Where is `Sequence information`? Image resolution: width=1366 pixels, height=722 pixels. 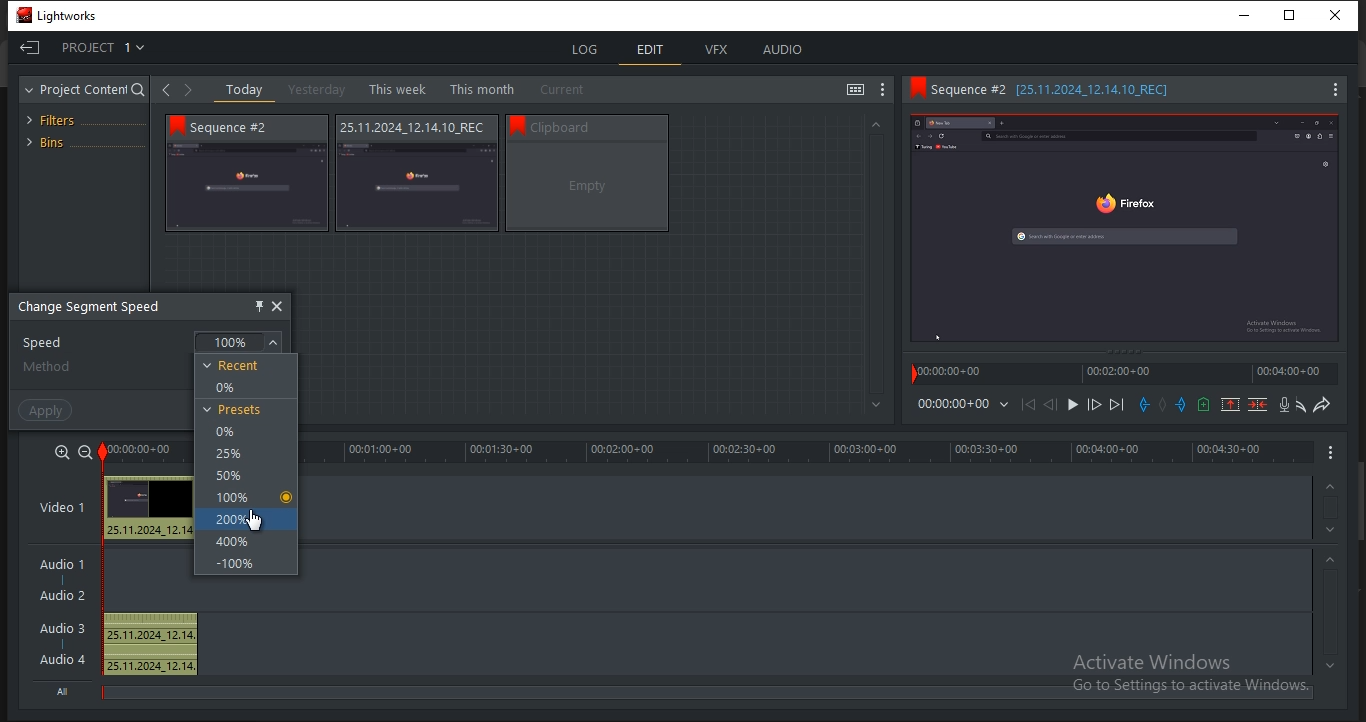 Sequence information is located at coordinates (1075, 90).